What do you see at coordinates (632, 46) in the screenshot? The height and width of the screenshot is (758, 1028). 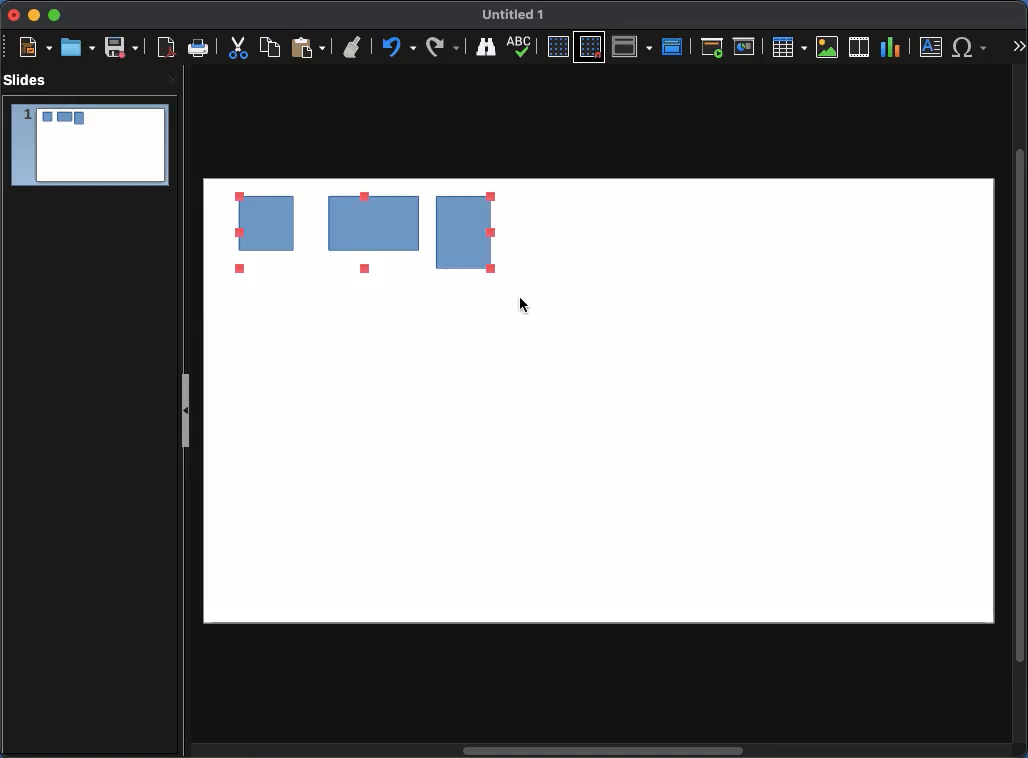 I see `Display views` at bounding box center [632, 46].